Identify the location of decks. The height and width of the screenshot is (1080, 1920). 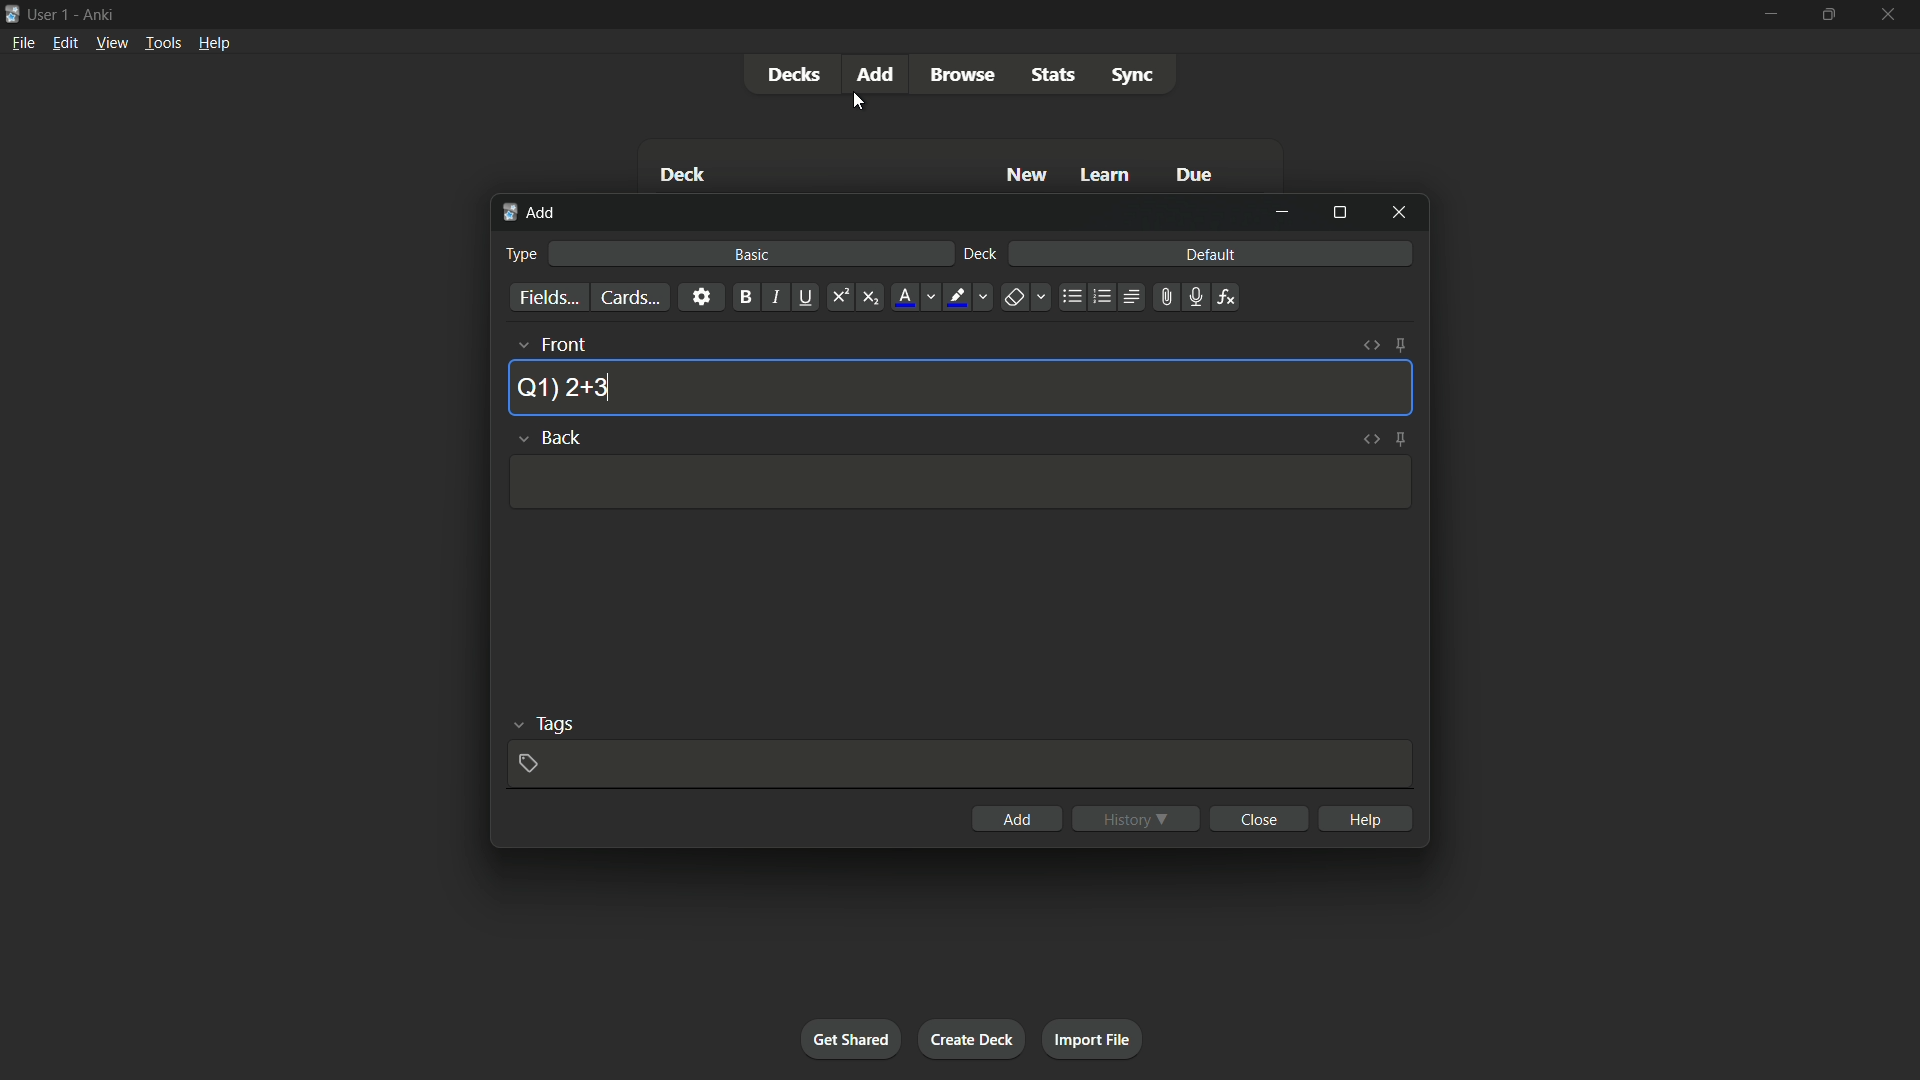
(793, 75).